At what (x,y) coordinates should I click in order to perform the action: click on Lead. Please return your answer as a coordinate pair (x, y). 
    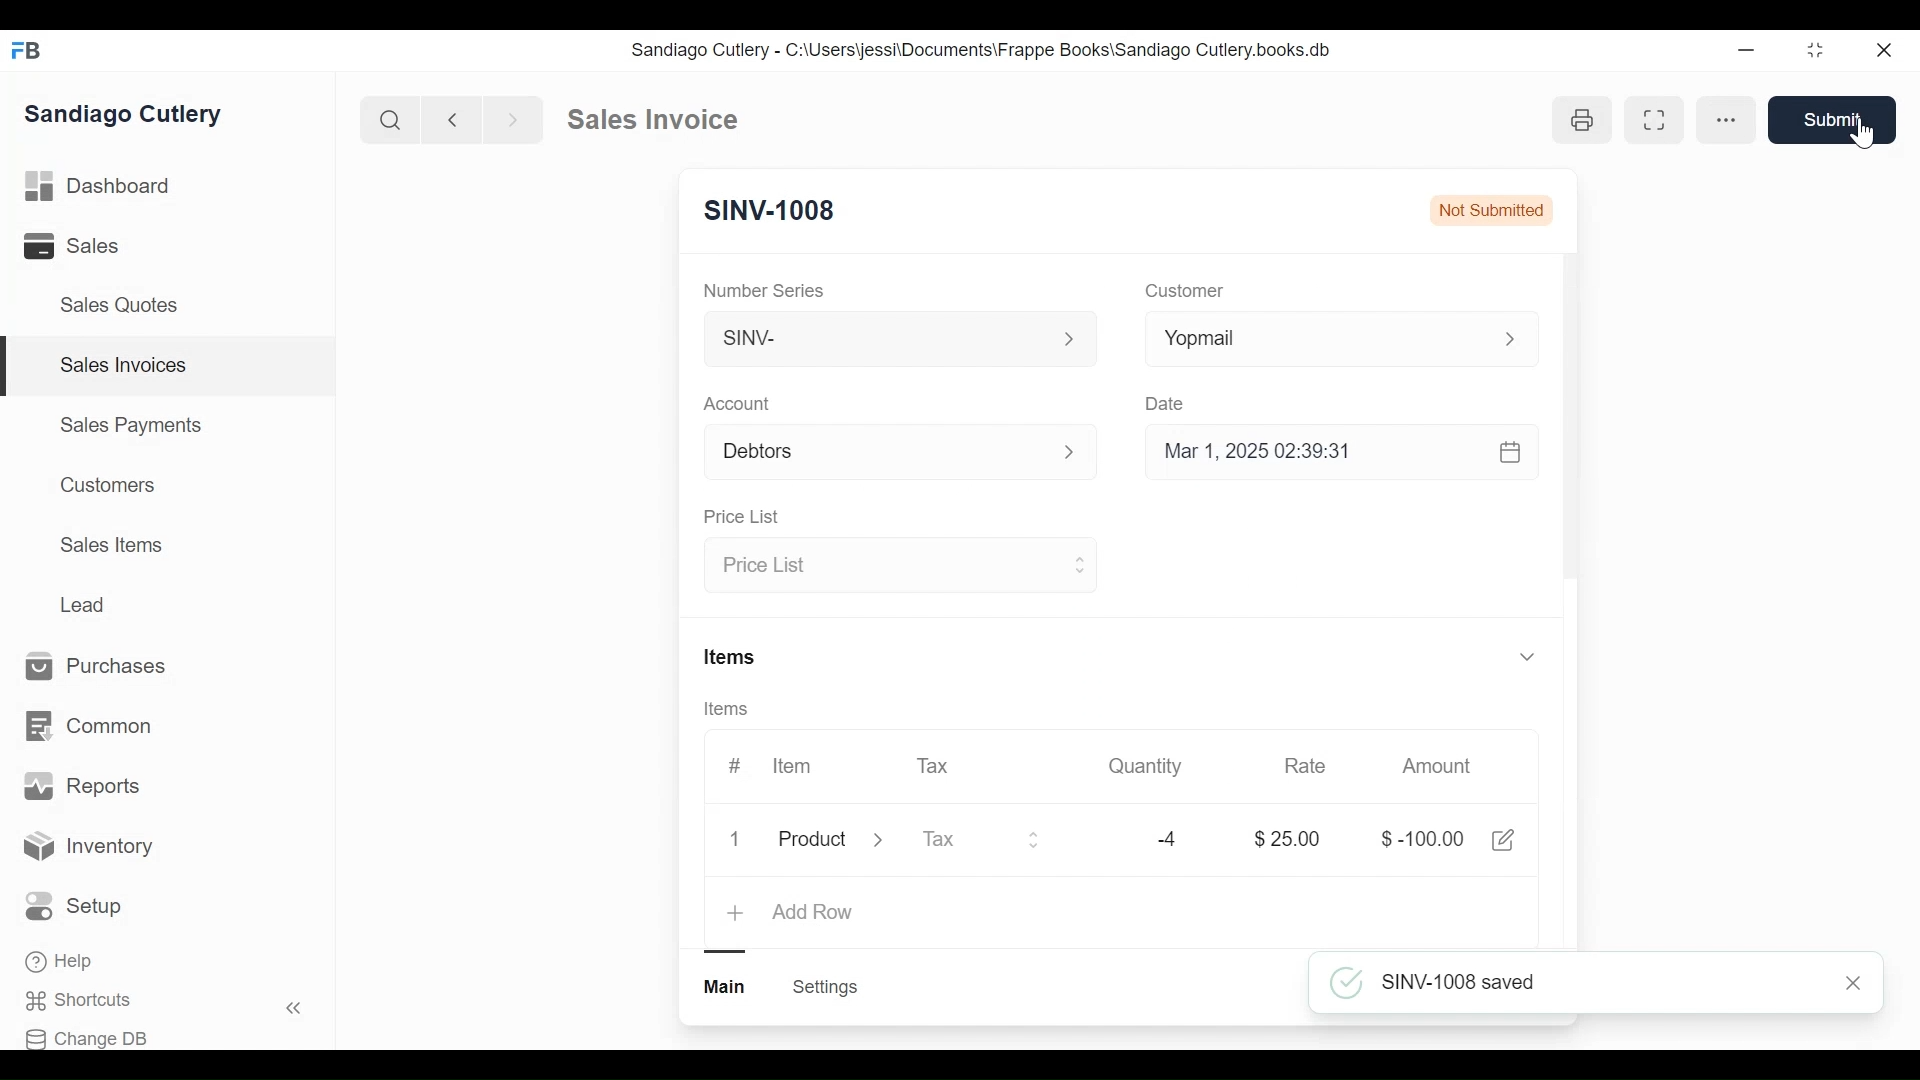
    Looking at the image, I should click on (84, 602).